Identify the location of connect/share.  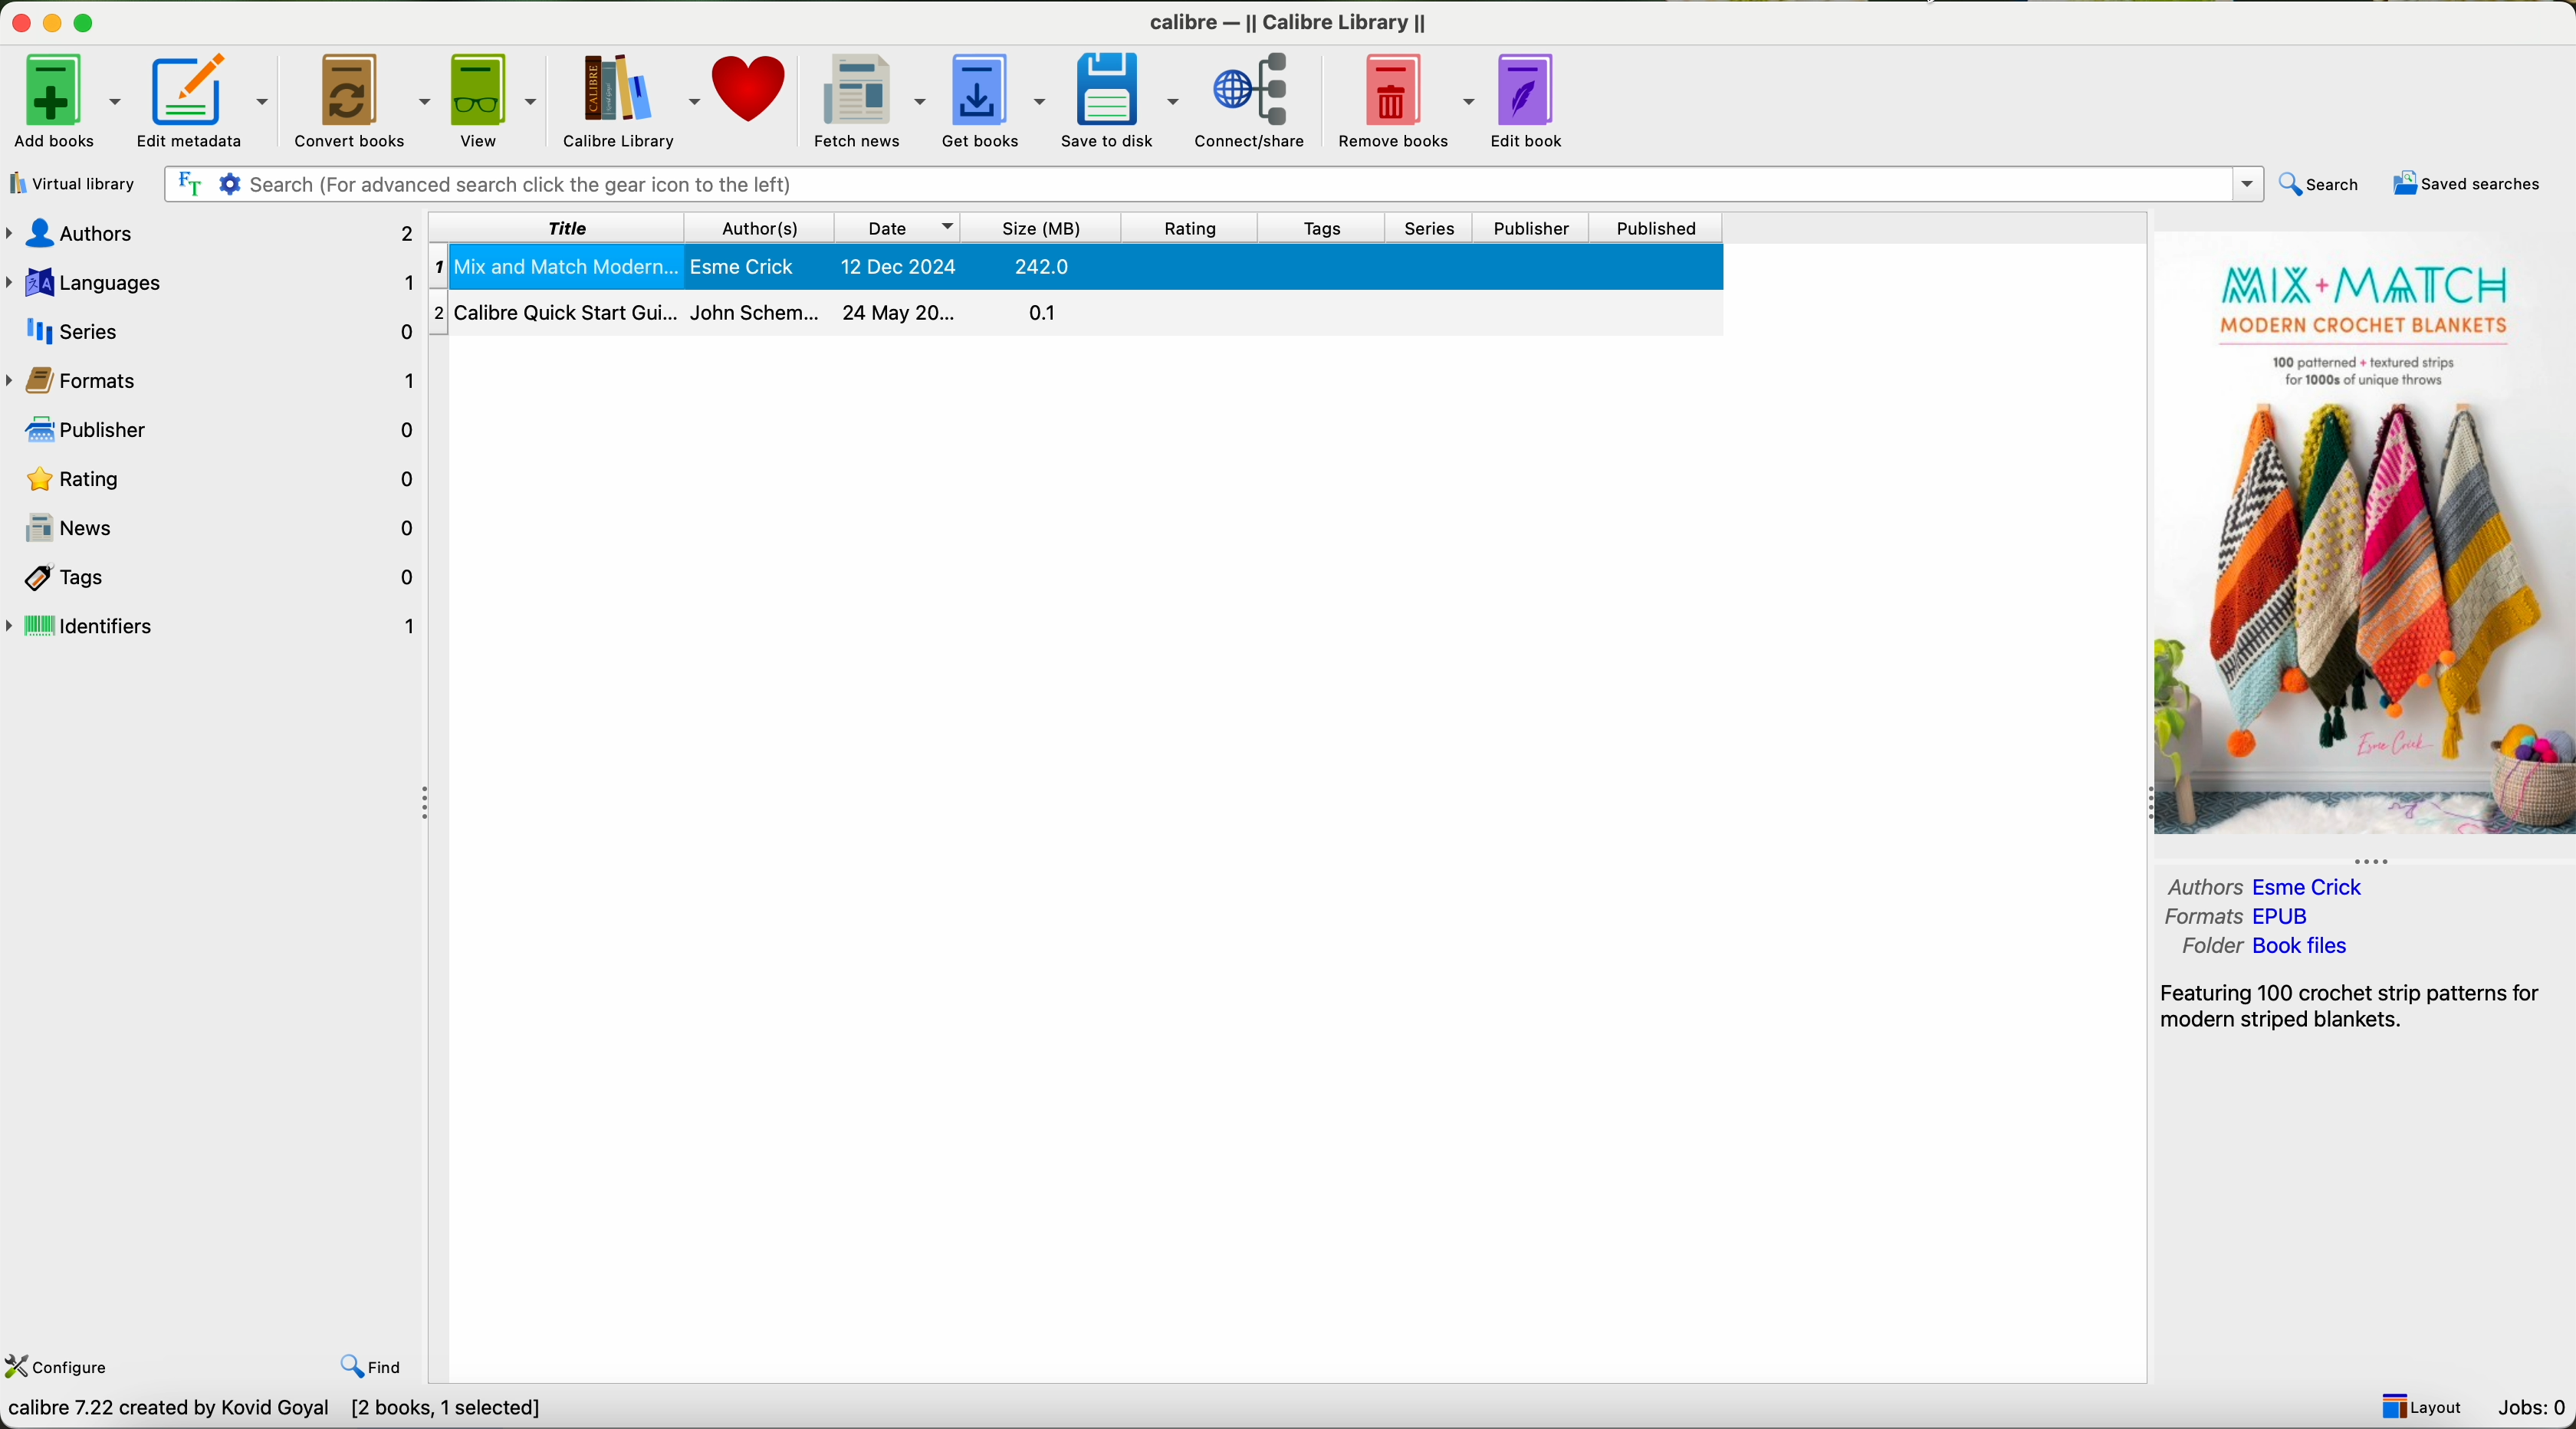
(1257, 101).